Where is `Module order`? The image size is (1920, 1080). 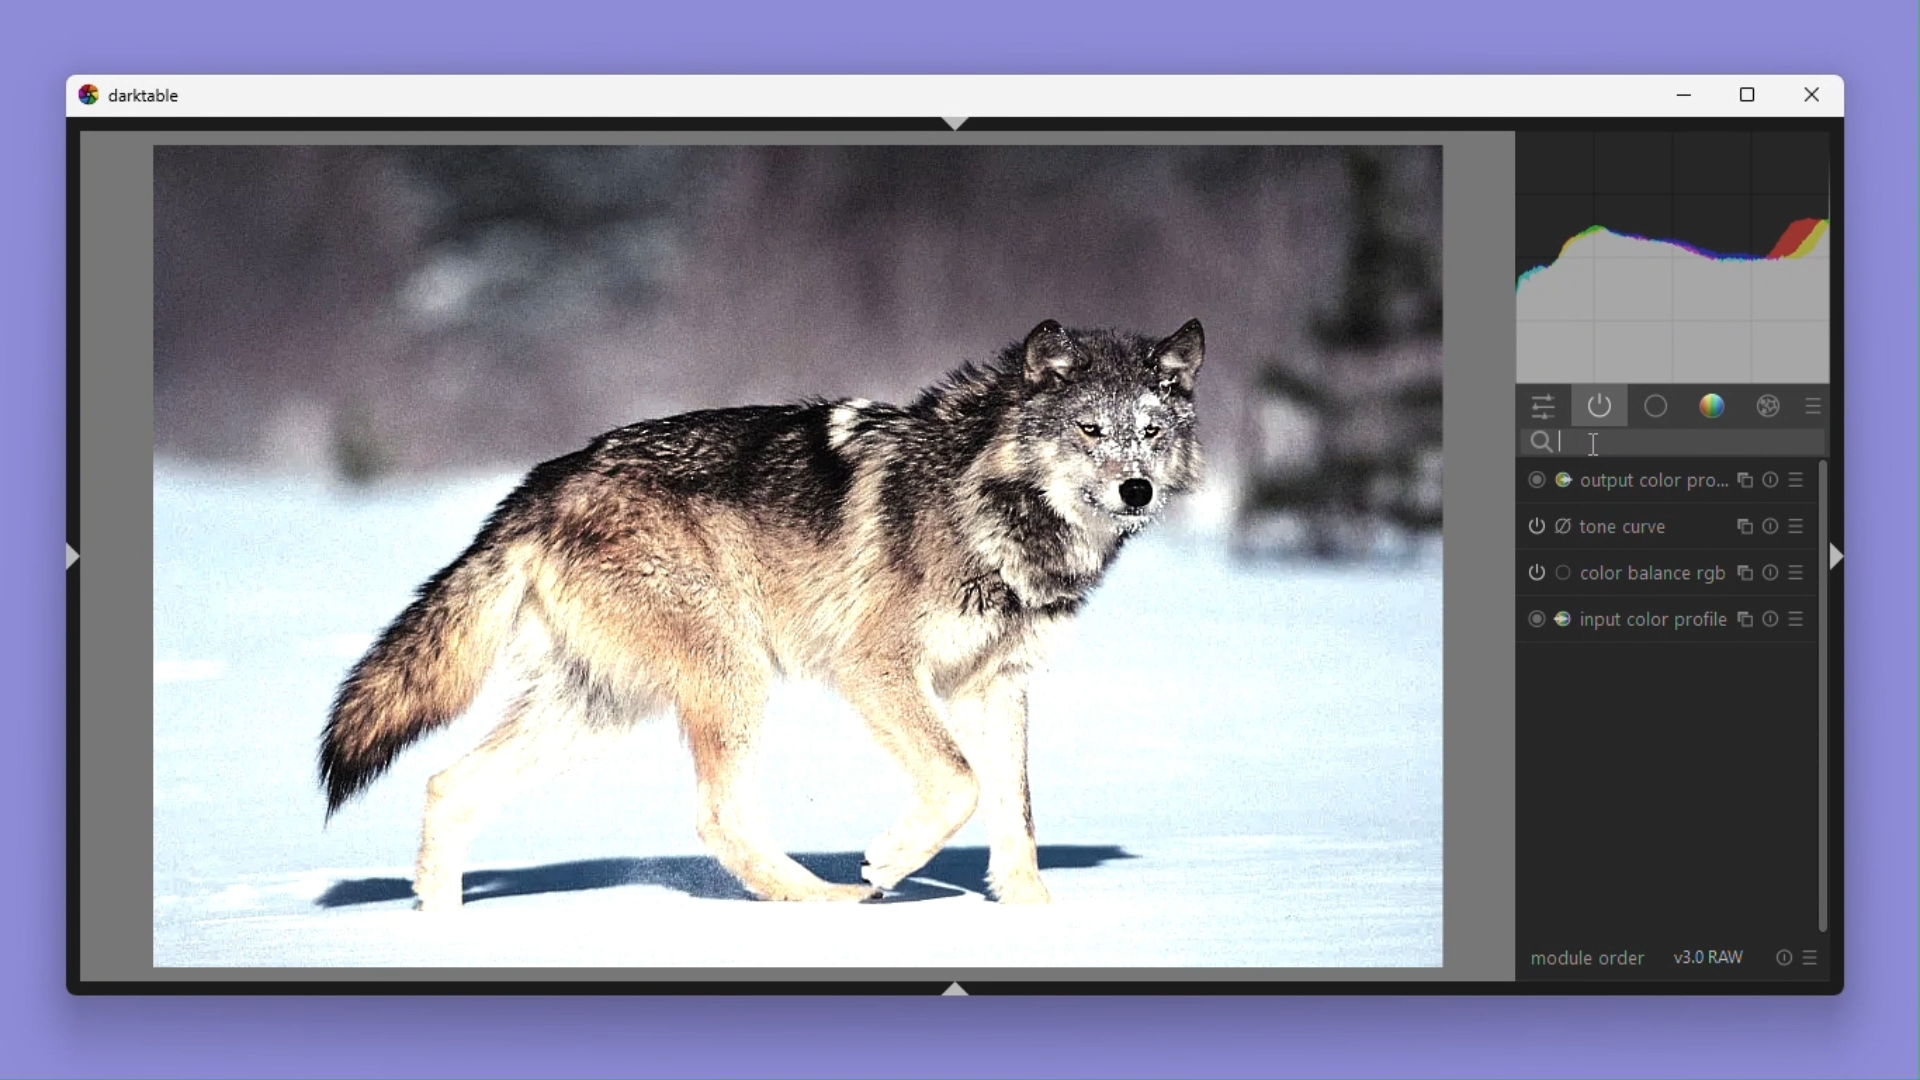
Module order is located at coordinates (1584, 956).